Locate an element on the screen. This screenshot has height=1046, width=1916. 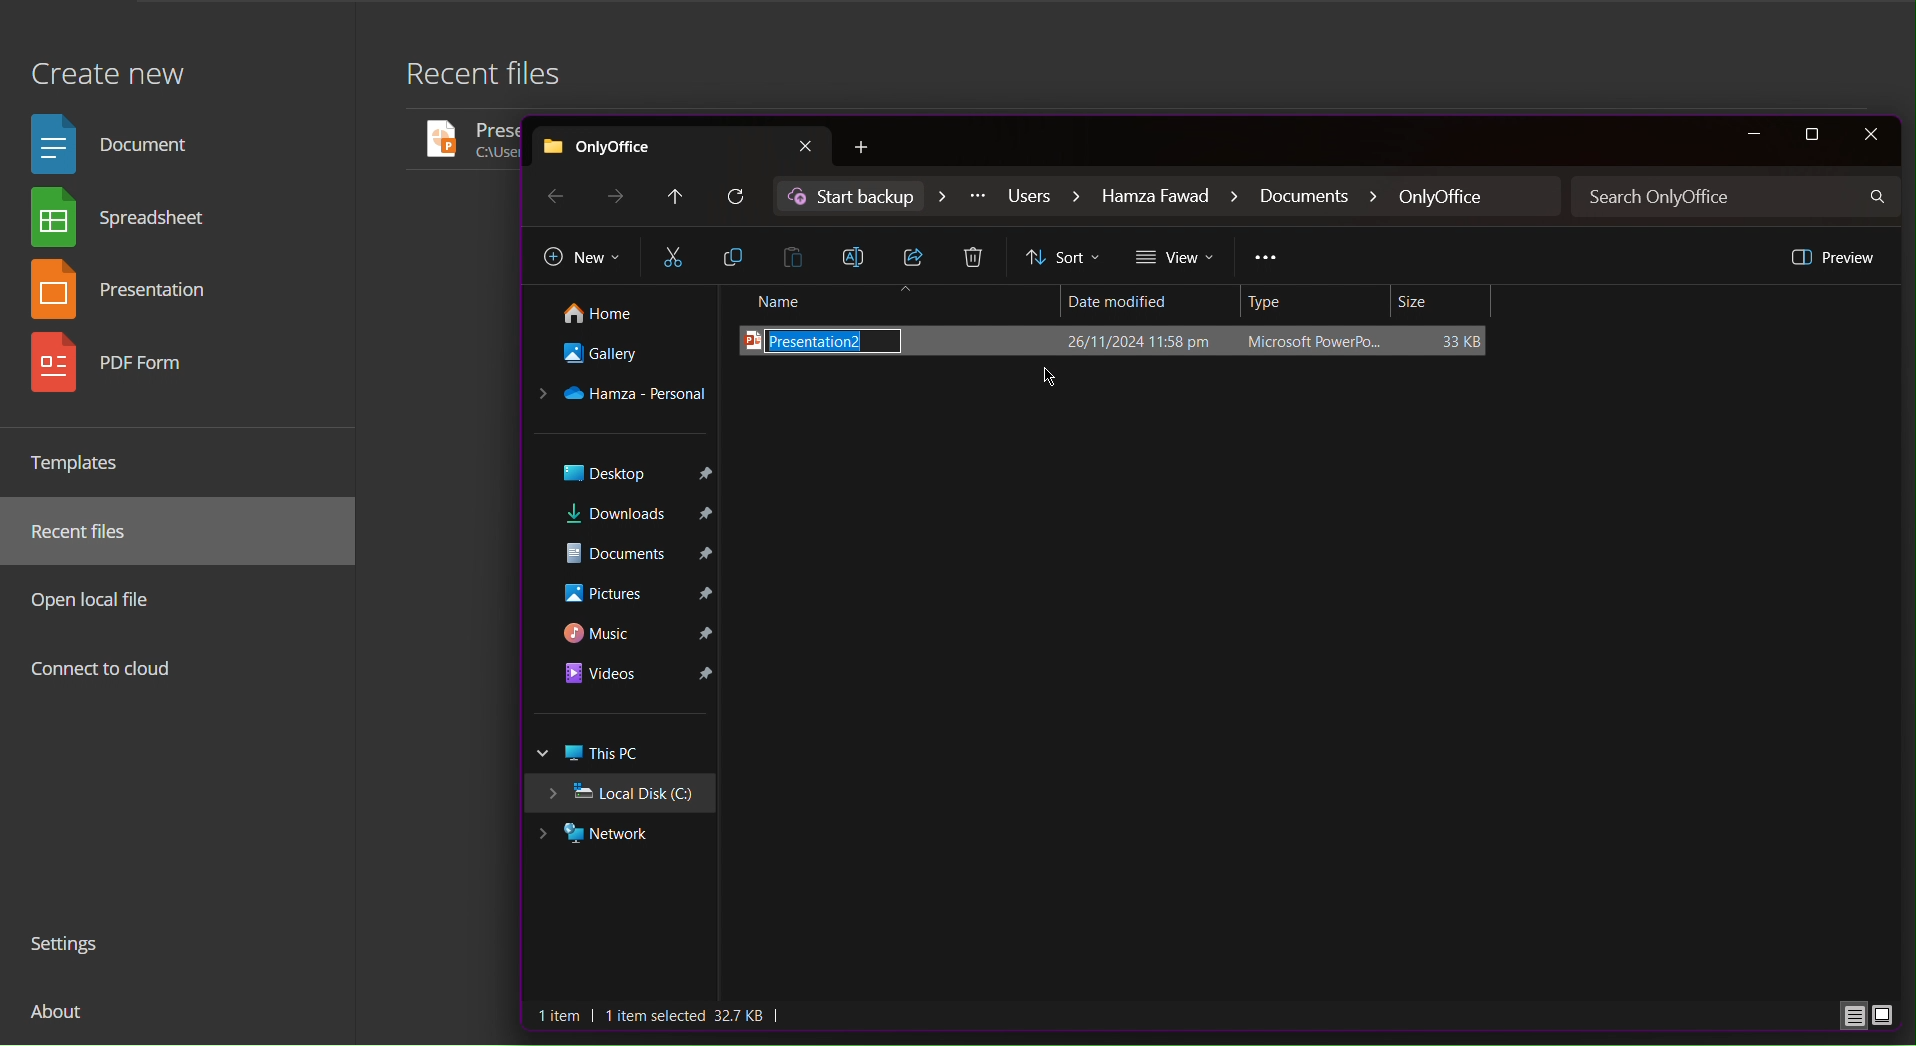
Rename is located at coordinates (860, 255).